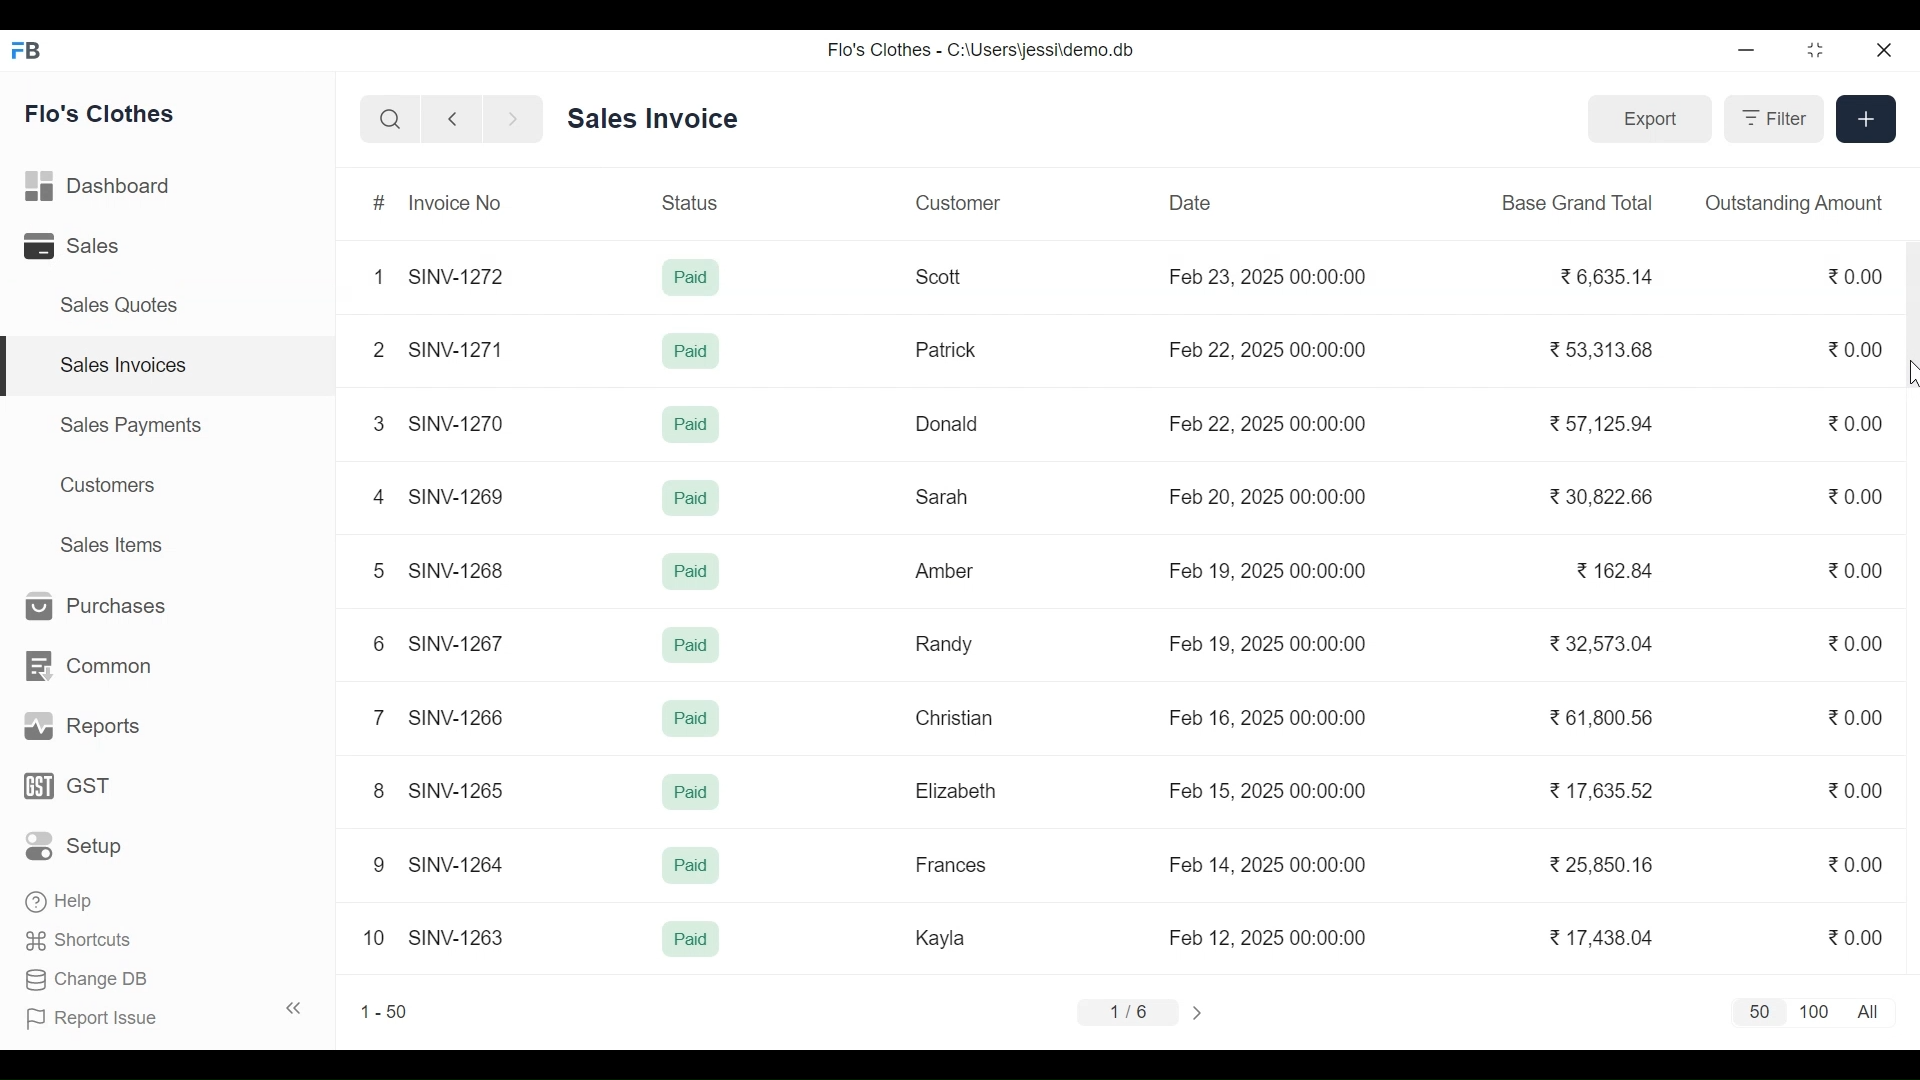 The height and width of the screenshot is (1080, 1920). I want to click on Customer, so click(958, 202).